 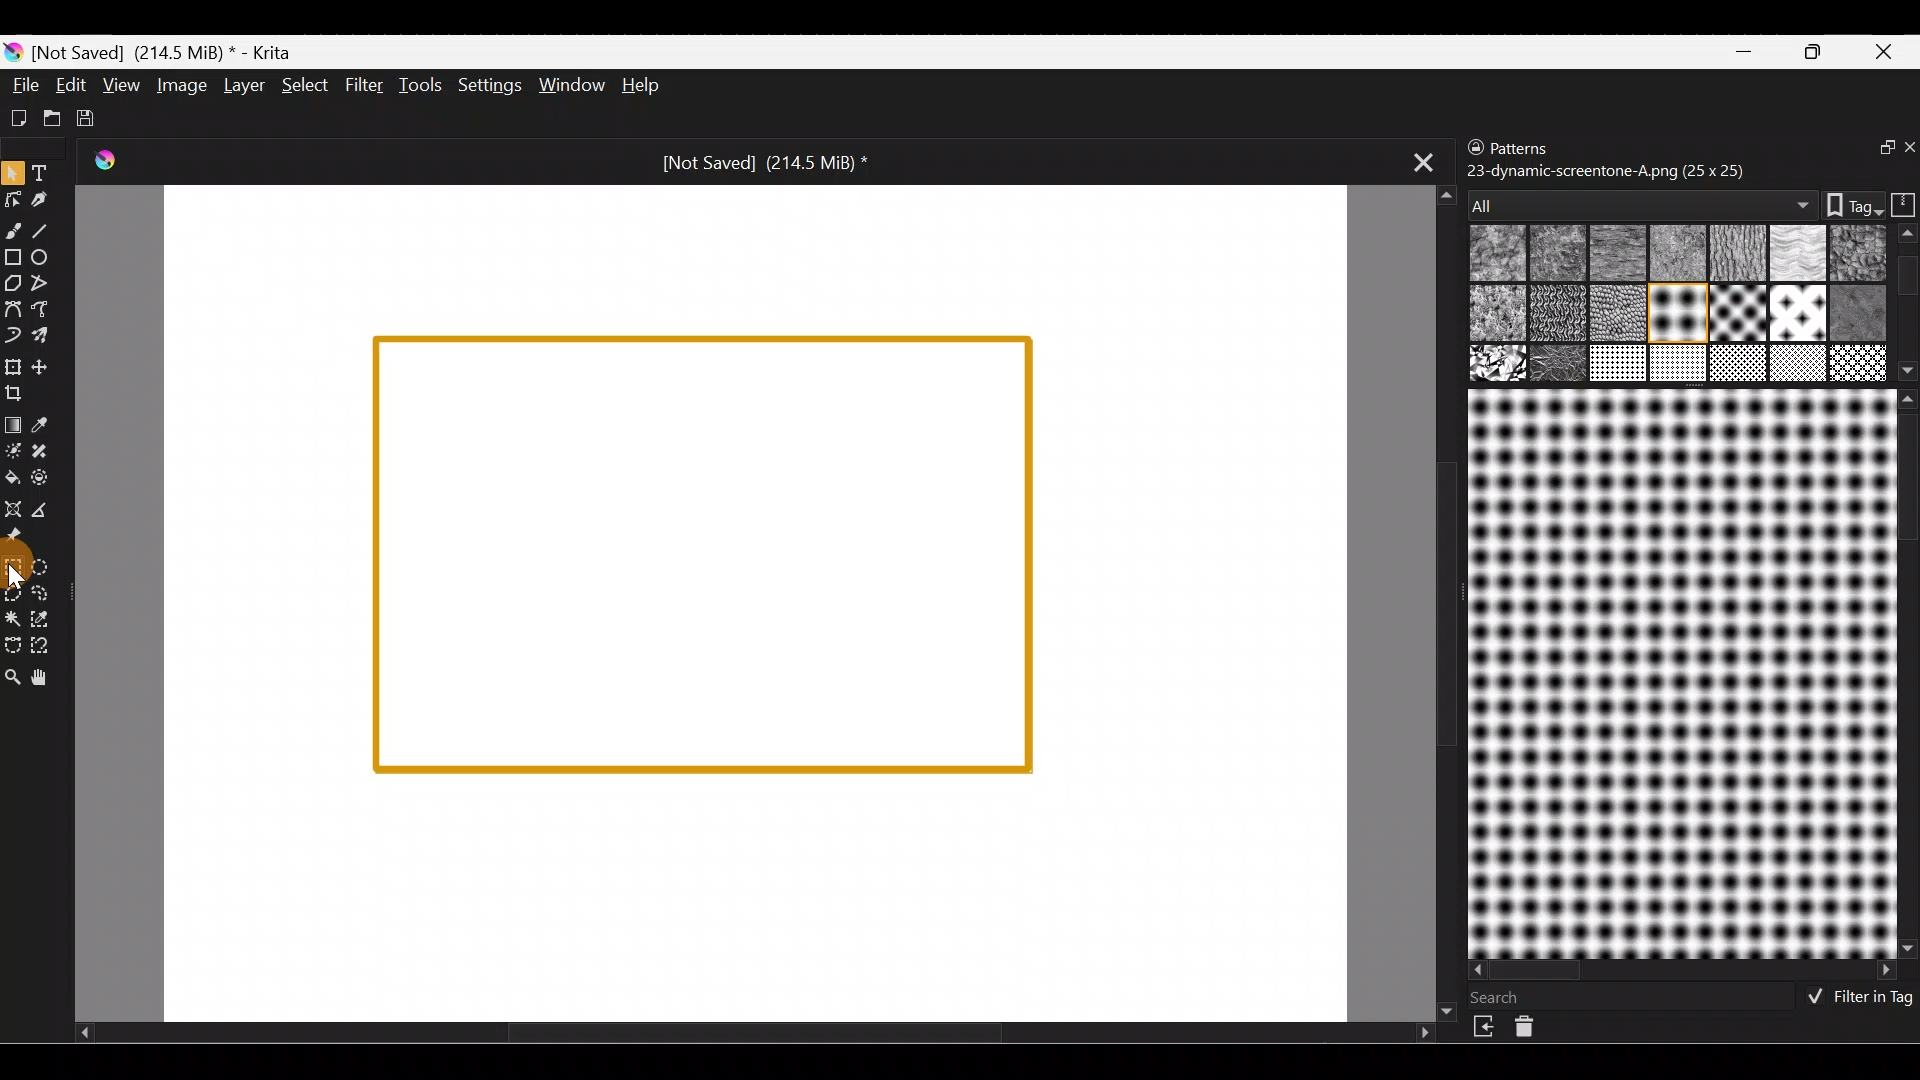 What do you see at coordinates (1613, 254) in the screenshot?
I see `02b Wooftissue.png` at bounding box center [1613, 254].